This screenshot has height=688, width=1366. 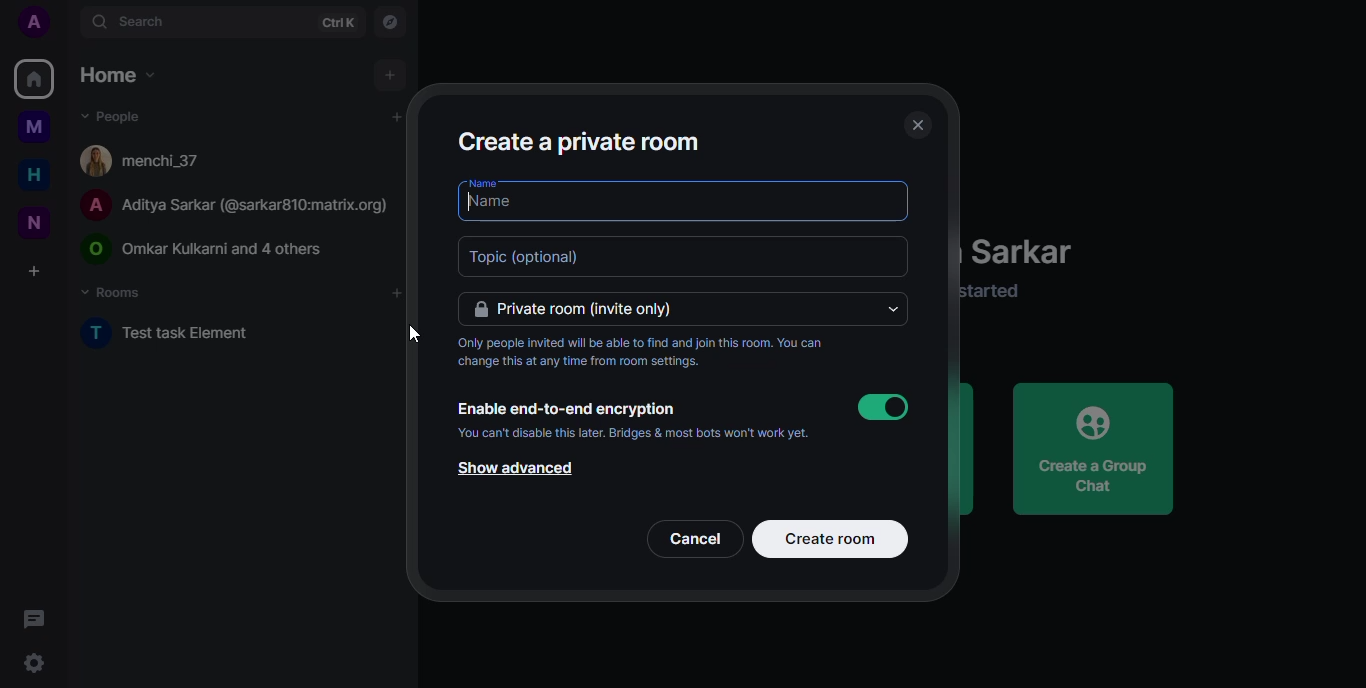 I want to click on cancel, so click(x=697, y=537).